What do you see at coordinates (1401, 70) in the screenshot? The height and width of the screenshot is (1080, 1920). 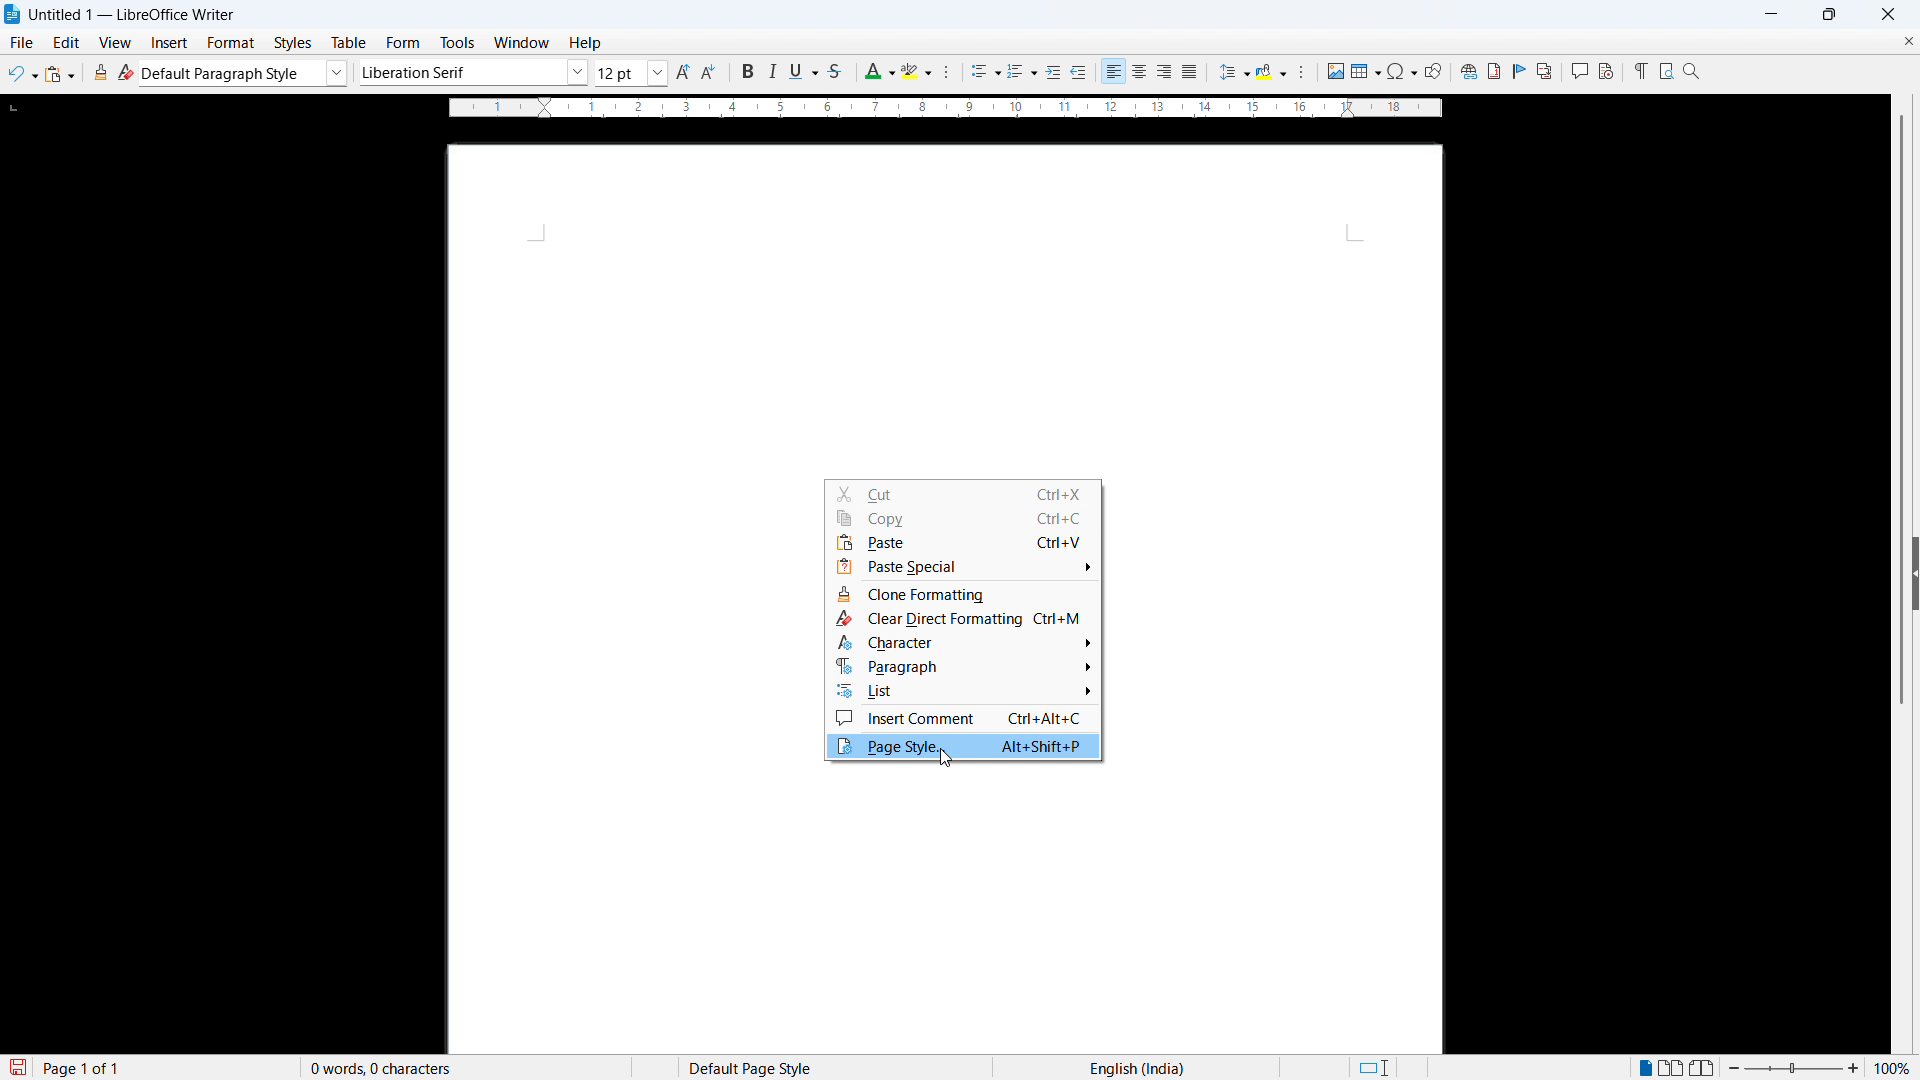 I see `Add symbol ` at bounding box center [1401, 70].